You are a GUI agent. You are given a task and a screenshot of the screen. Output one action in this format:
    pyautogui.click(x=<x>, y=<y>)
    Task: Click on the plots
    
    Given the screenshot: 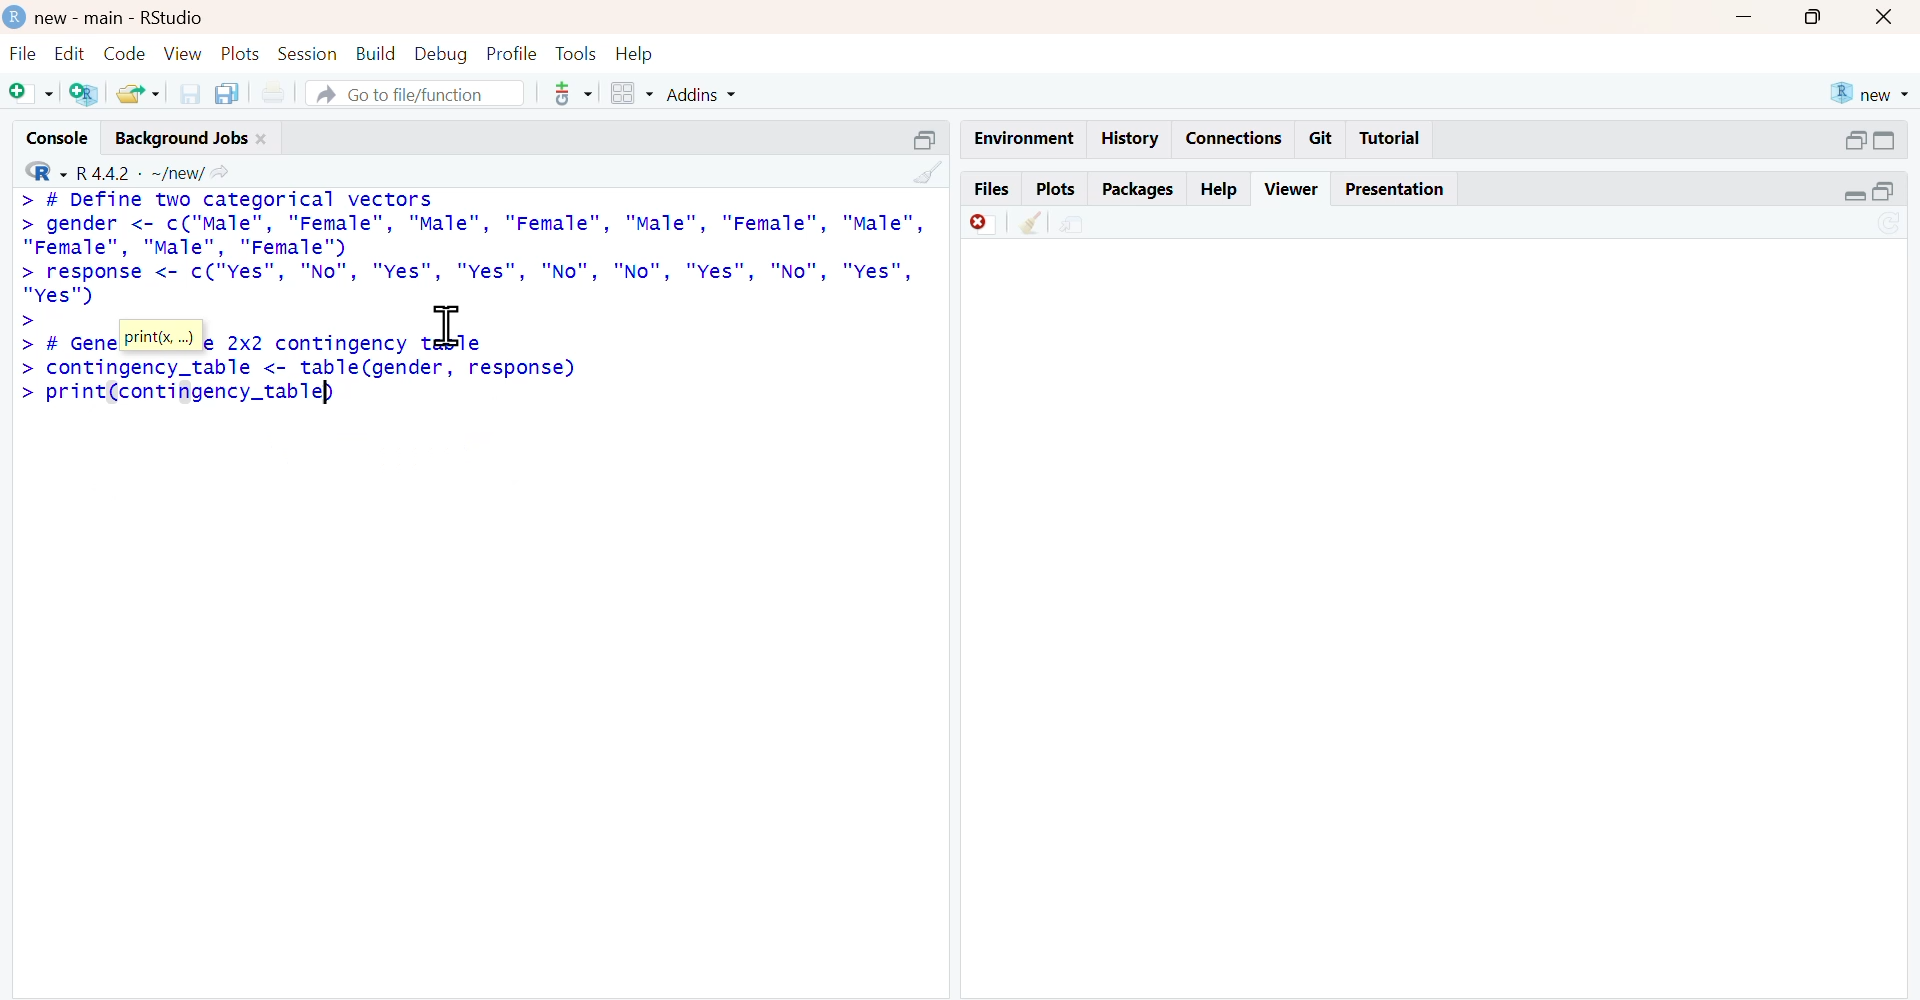 What is the action you would take?
    pyautogui.click(x=243, y=53)
    